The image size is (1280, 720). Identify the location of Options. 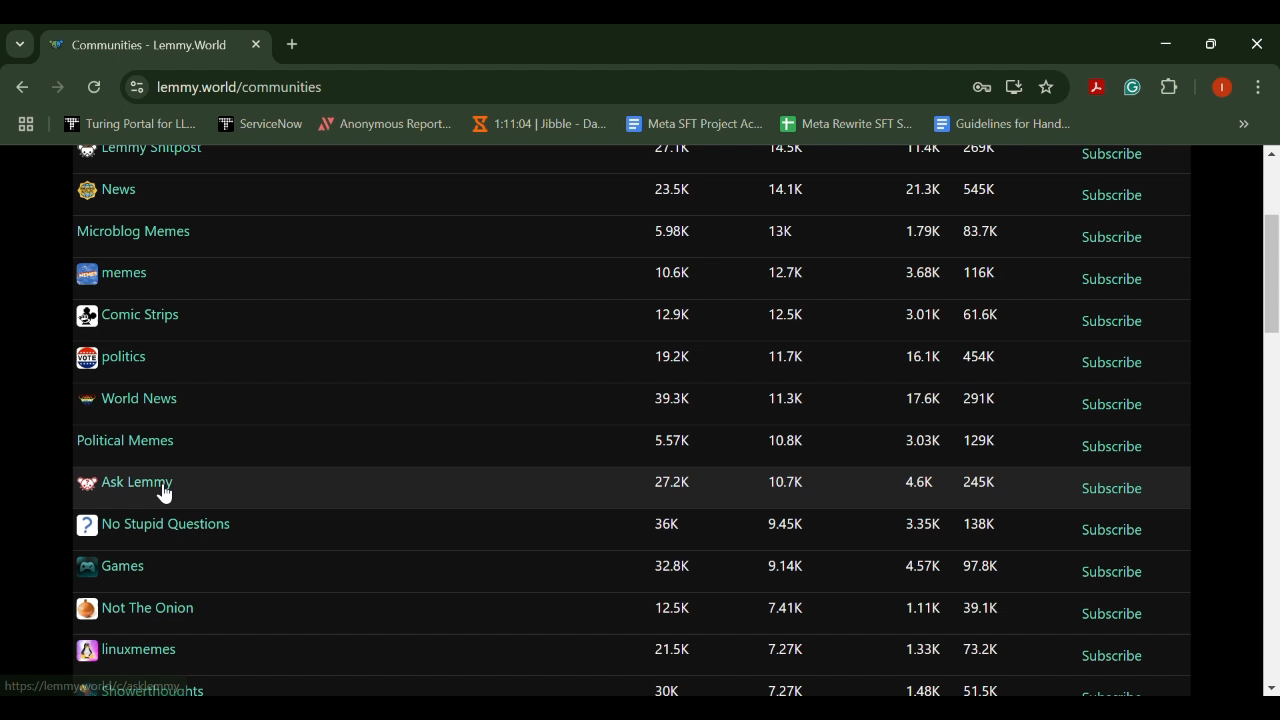
(1258, 89).